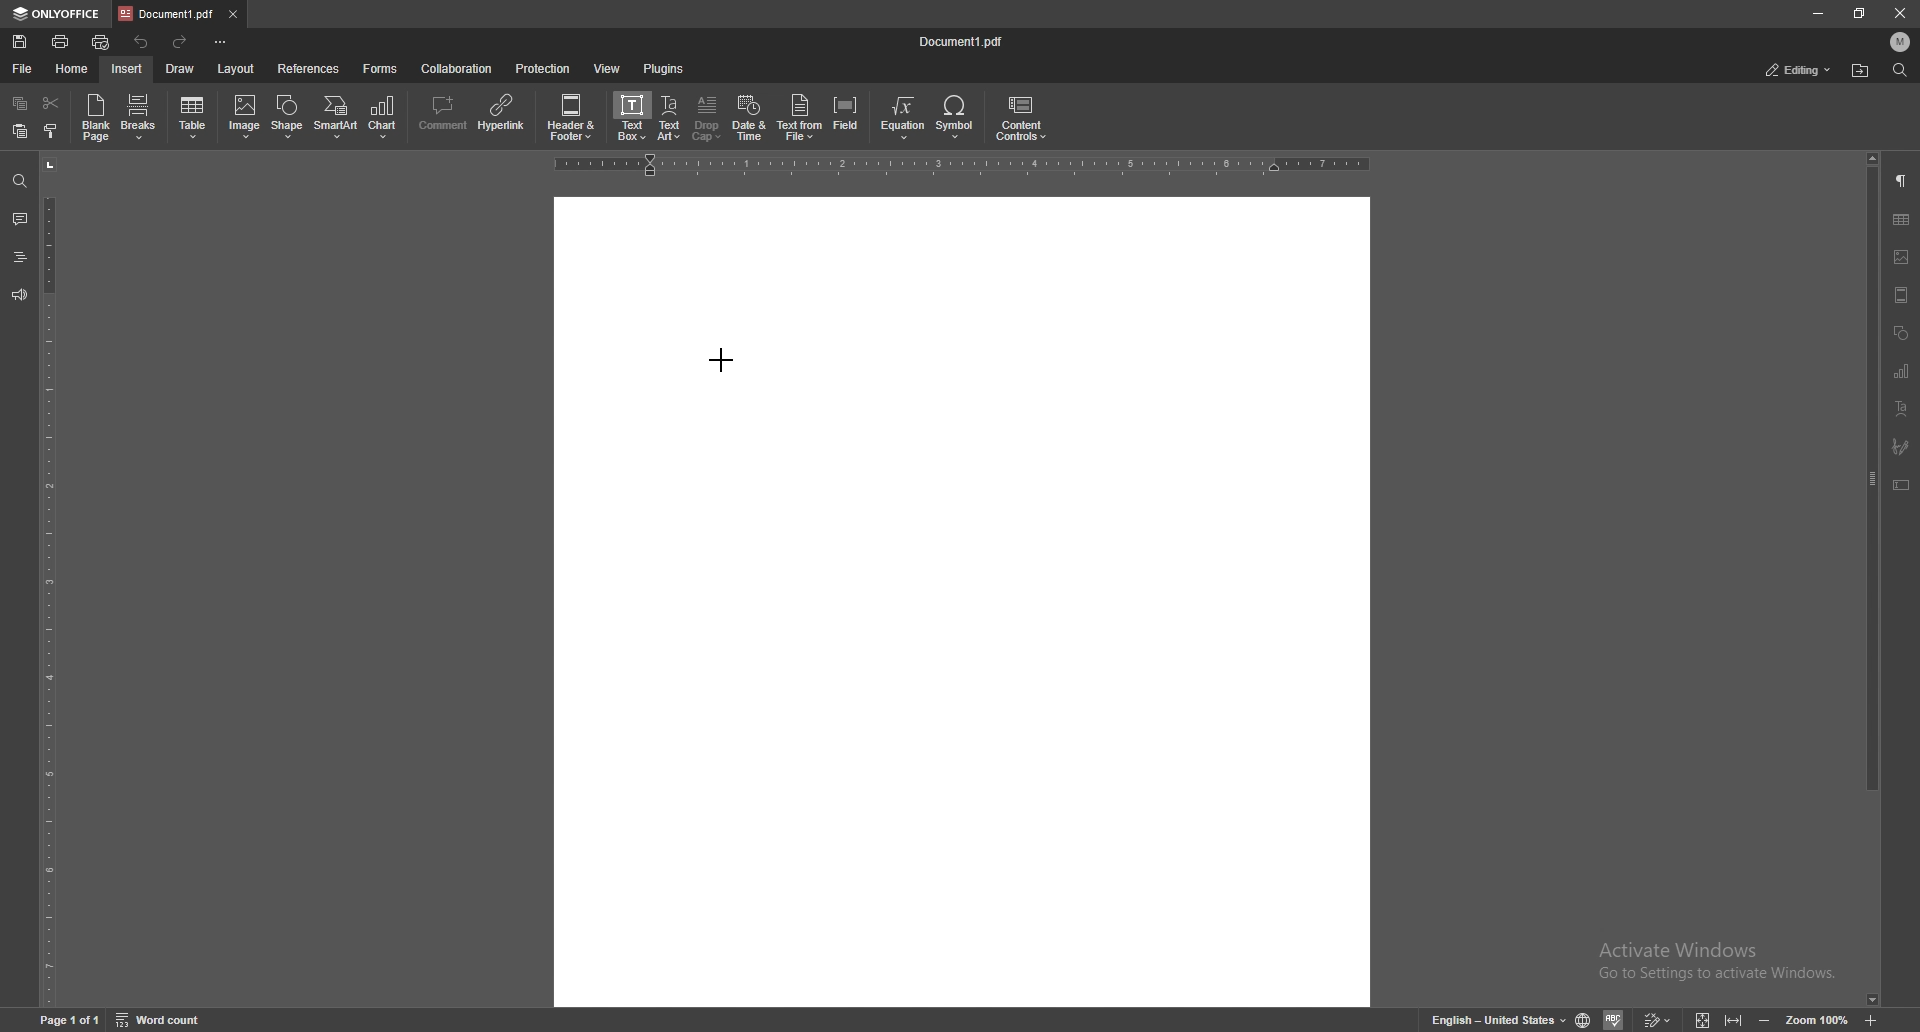 The height and width of the screenshot is (1032, 1920). I want to click on shape, so click(288, 117).